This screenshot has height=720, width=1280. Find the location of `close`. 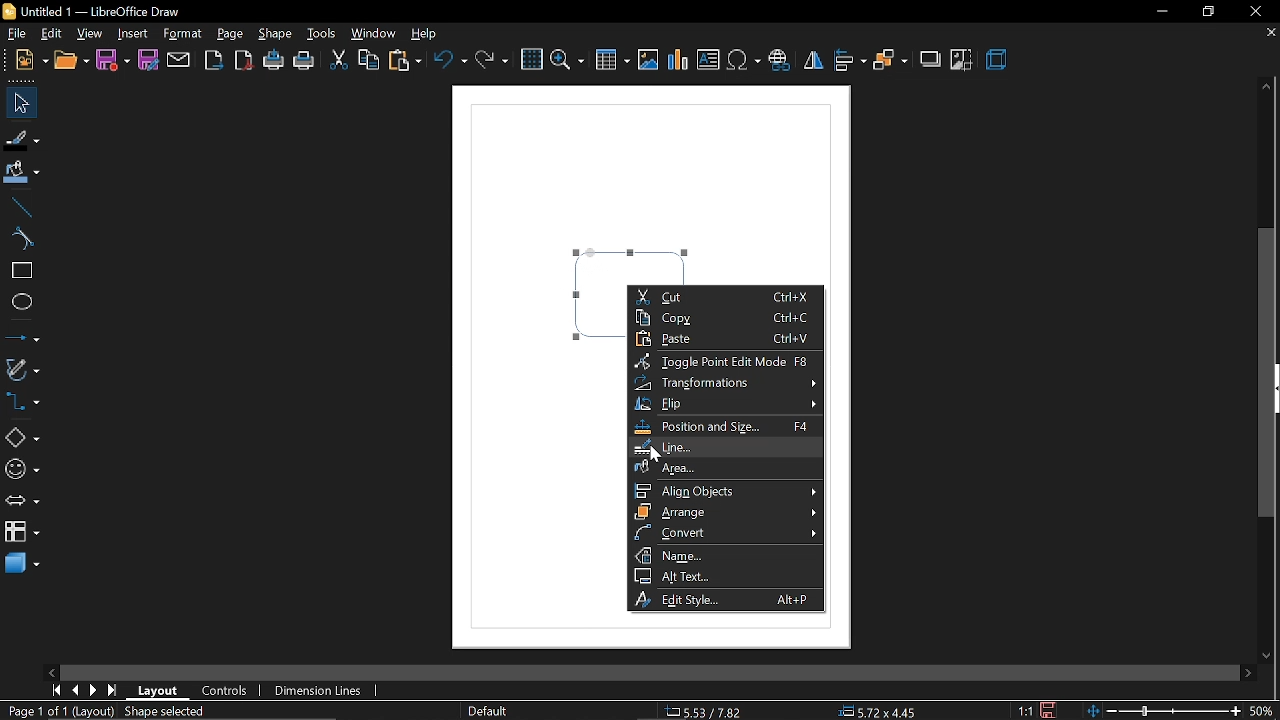

close is located at coordinates (1253, 11).